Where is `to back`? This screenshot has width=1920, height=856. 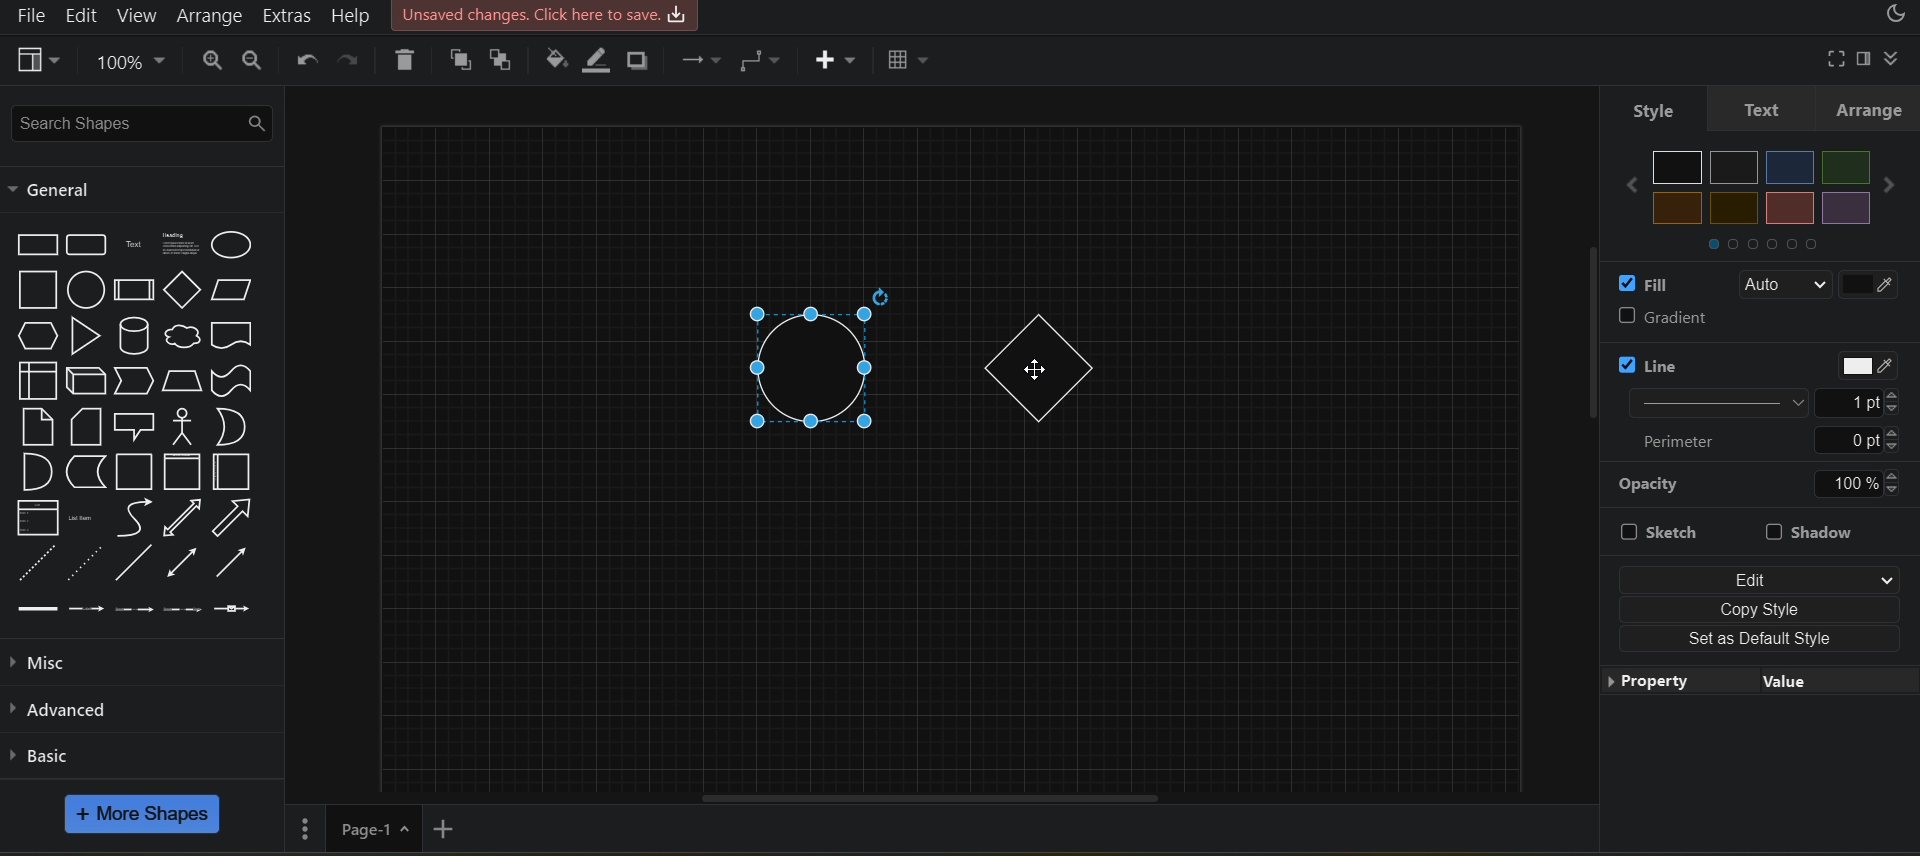
to back is located at coordinates (506, 62).